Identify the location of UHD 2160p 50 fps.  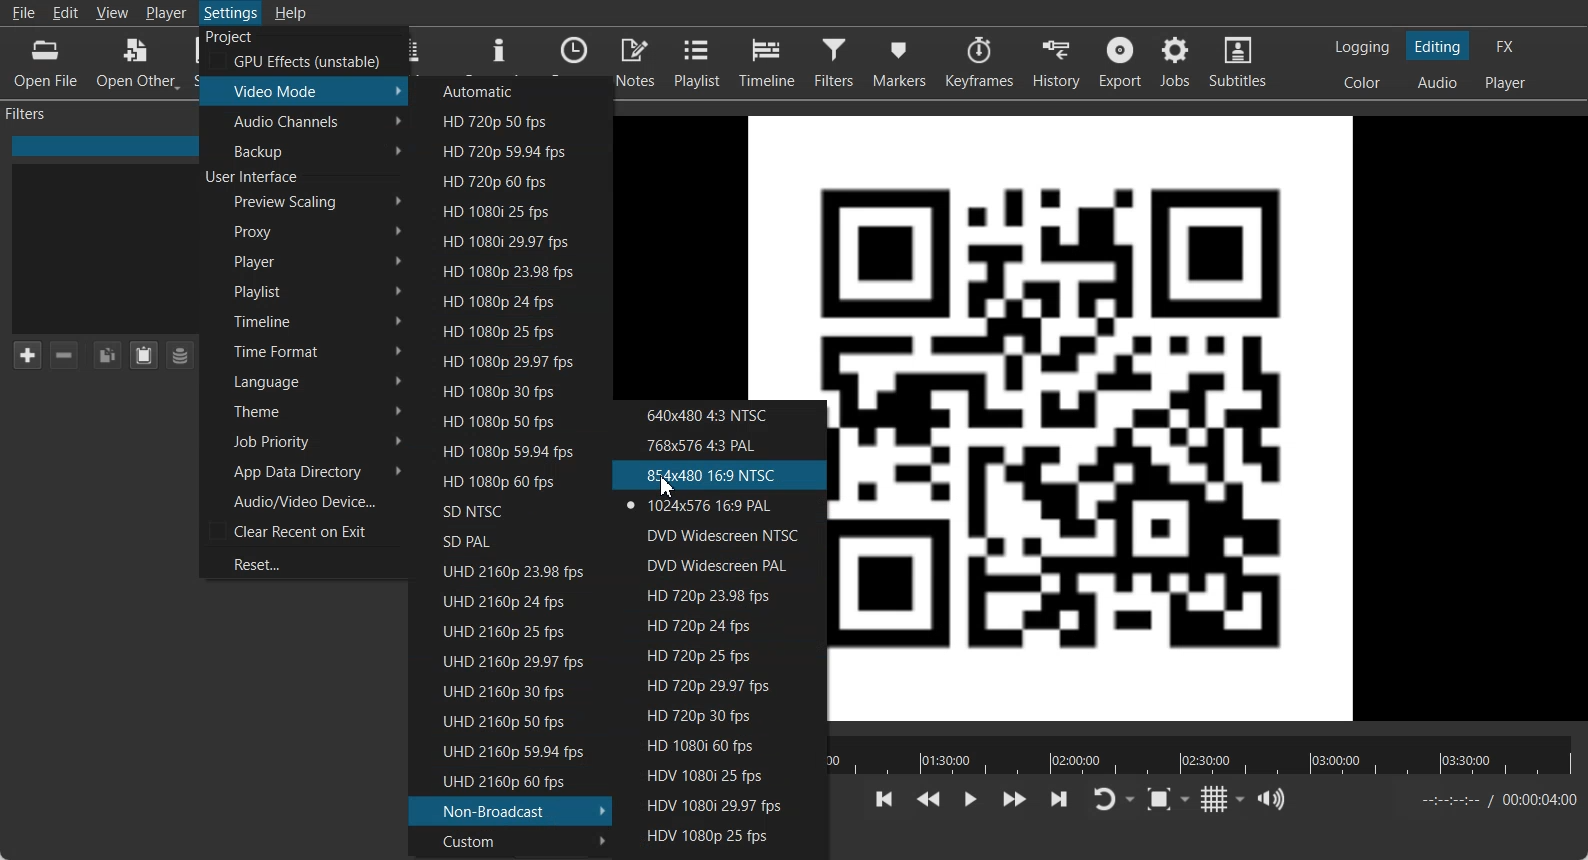
(501, 720).